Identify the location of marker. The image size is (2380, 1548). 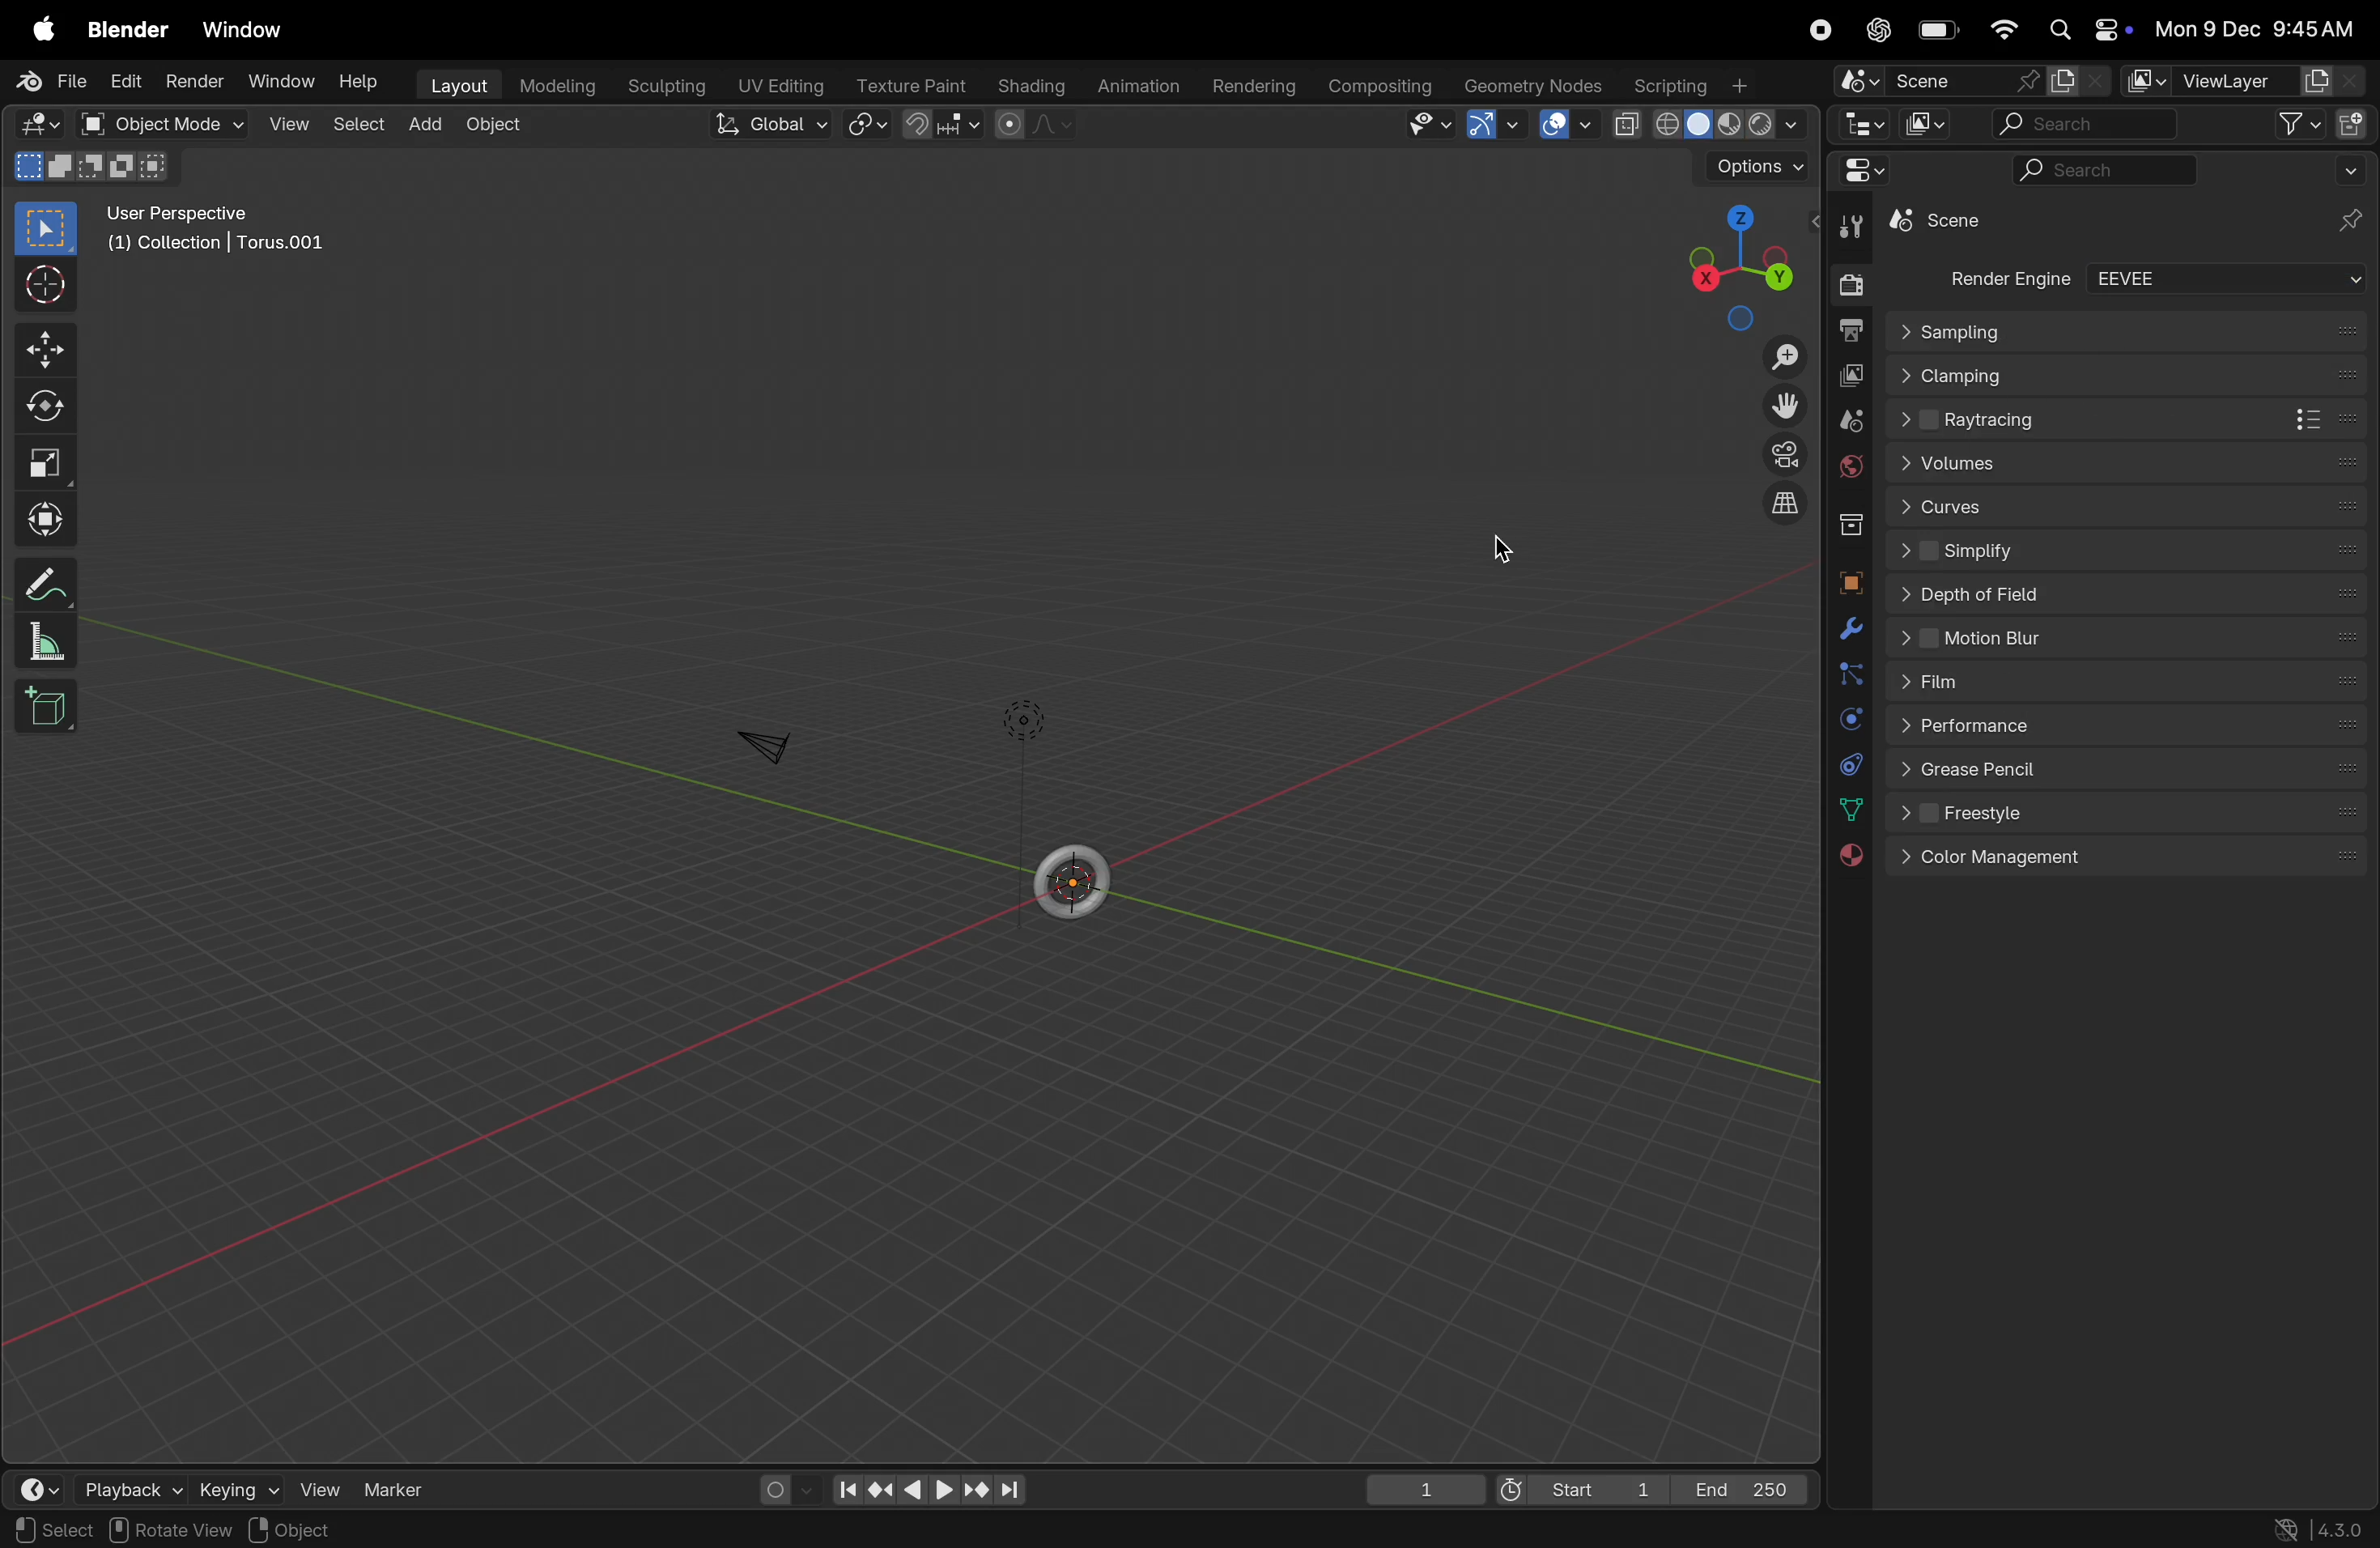
(404, 1493).